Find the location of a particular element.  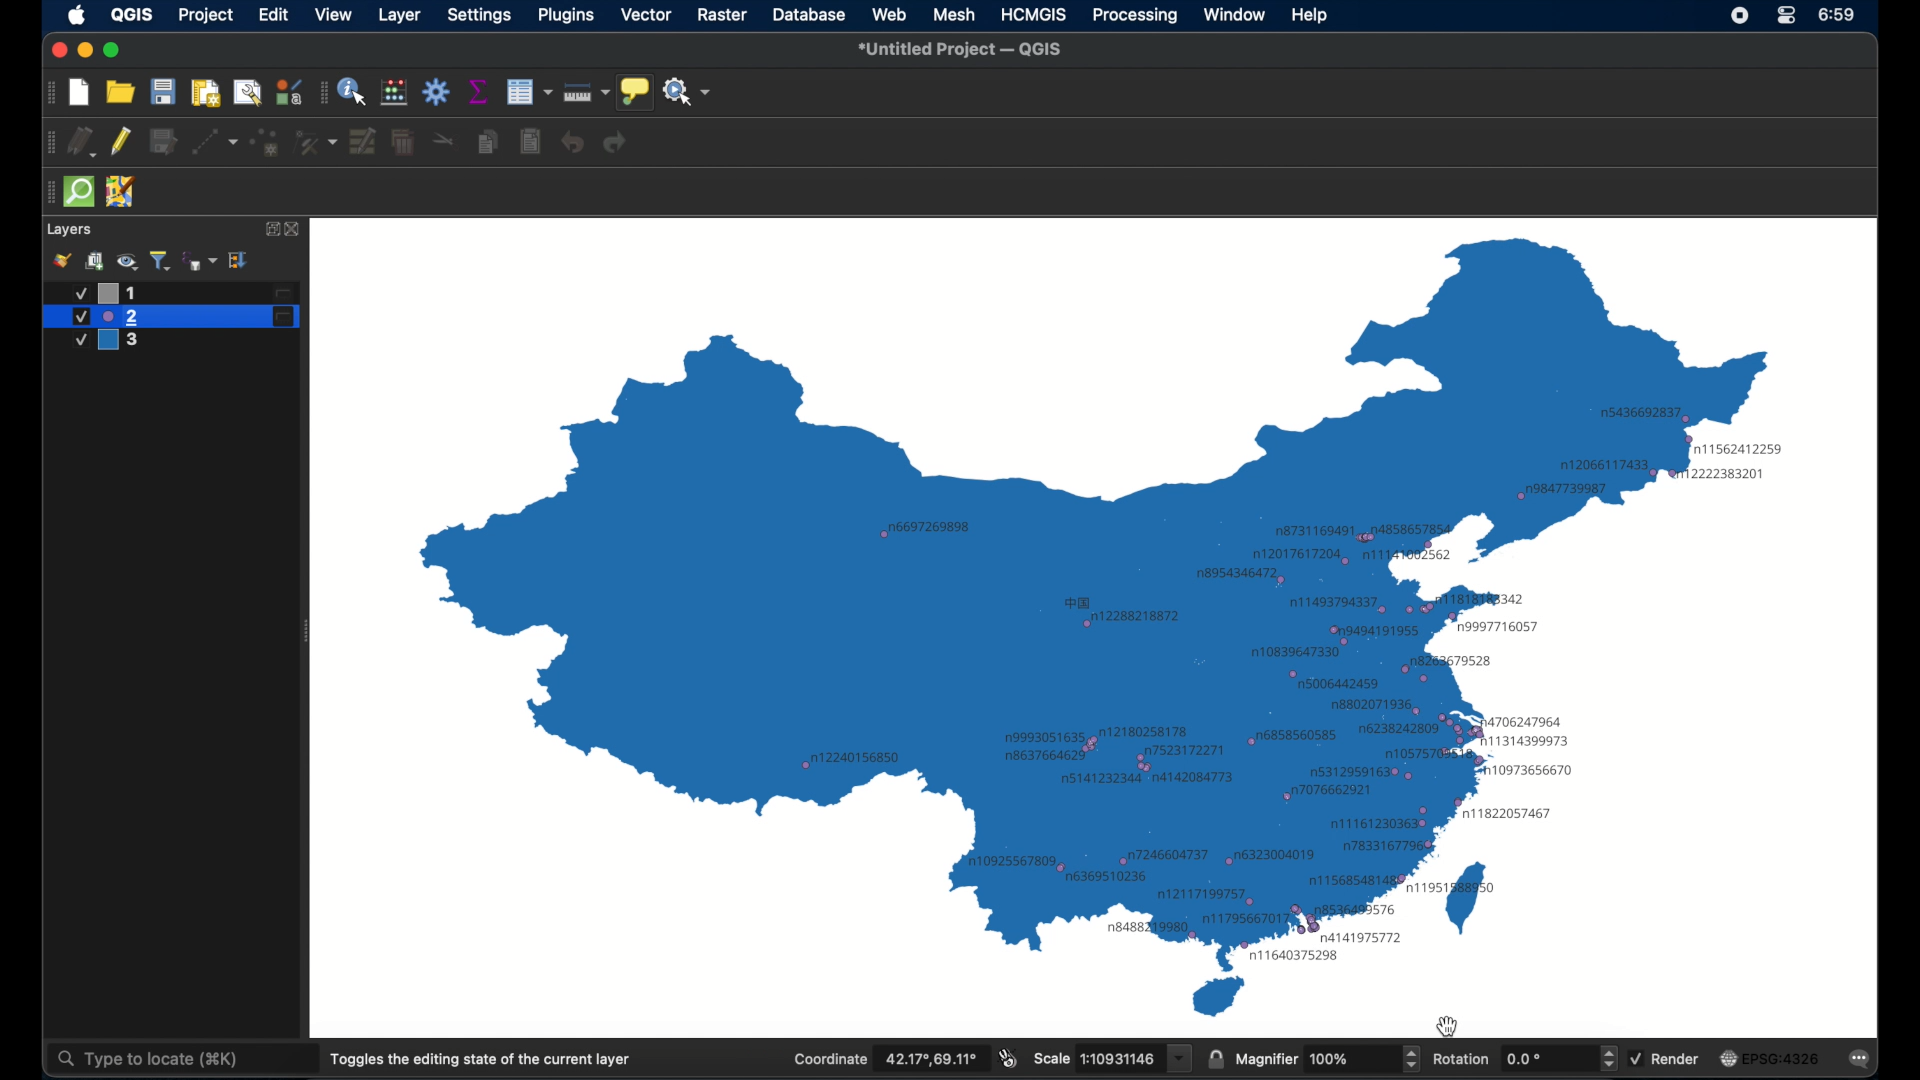

drag handle is located at coordinates (47, 142).